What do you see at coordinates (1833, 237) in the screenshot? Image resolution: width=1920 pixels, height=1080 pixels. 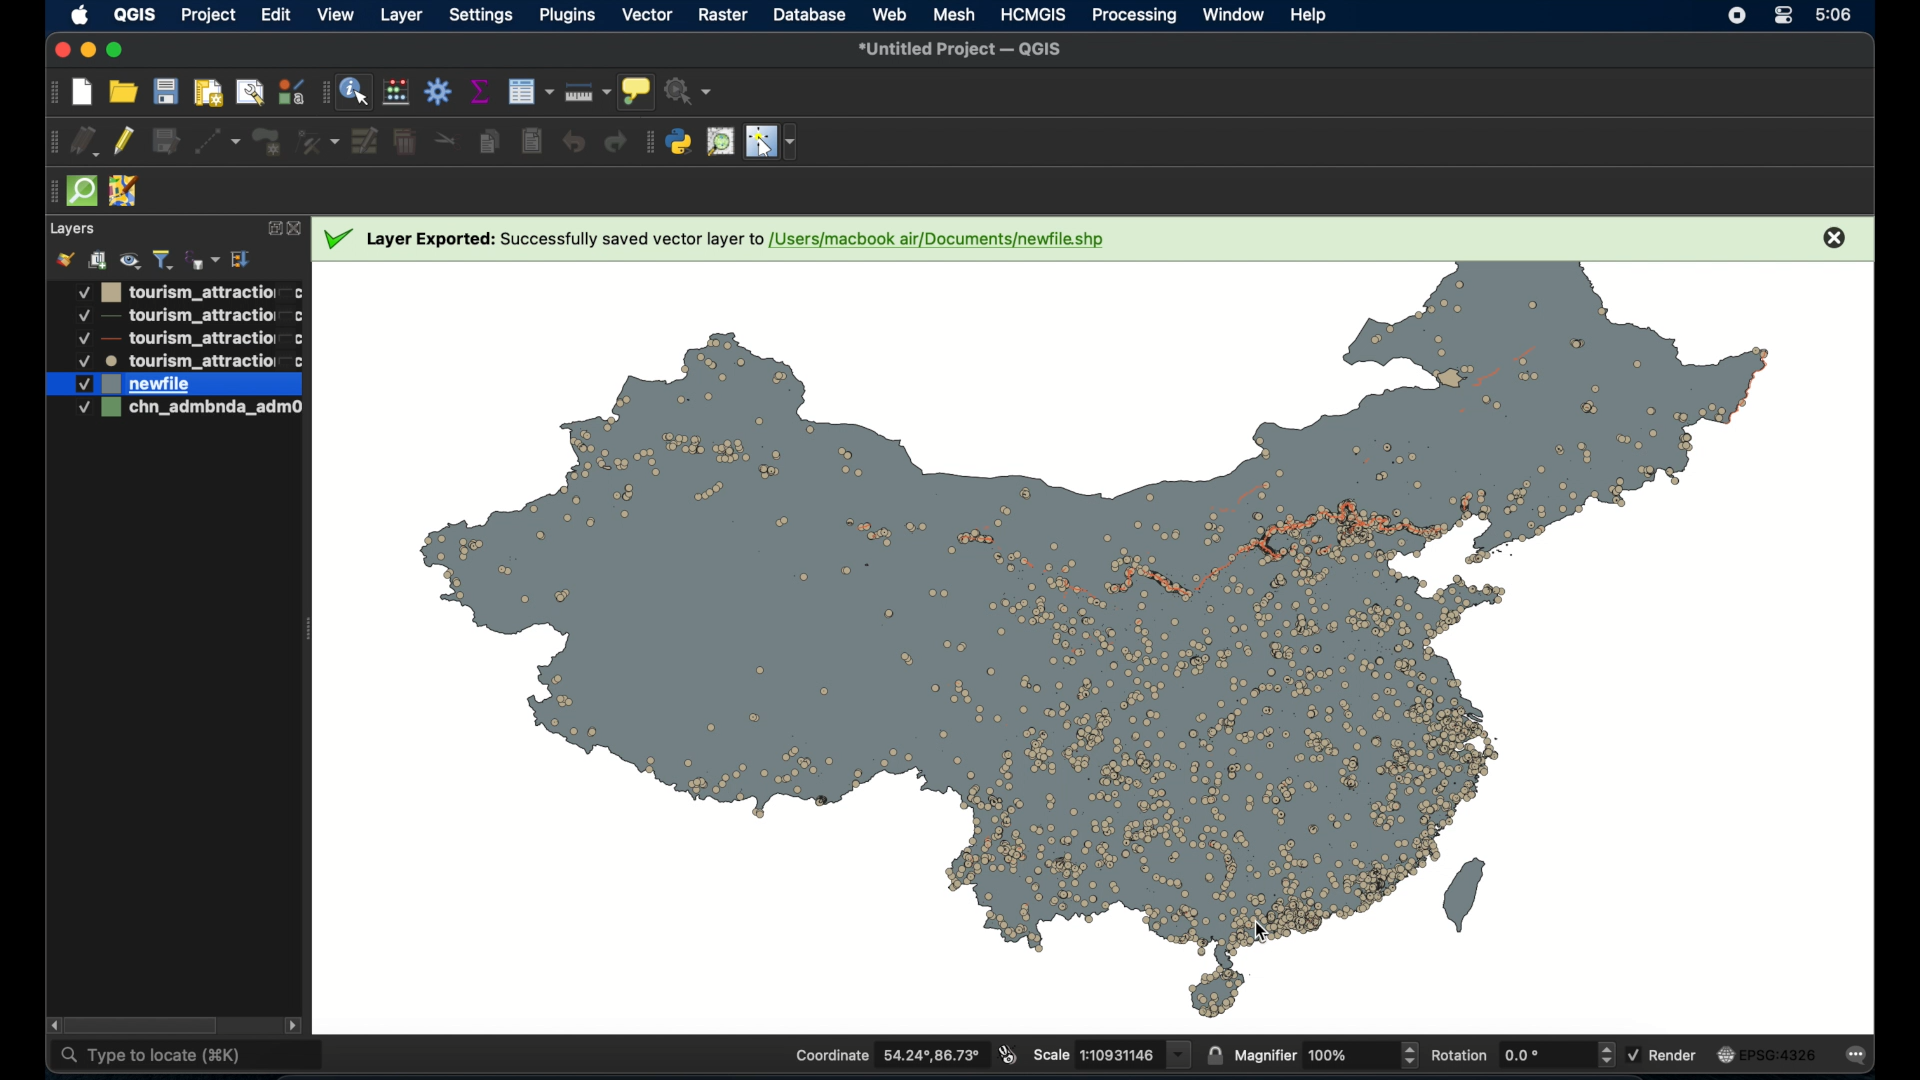 I see `close` at bounding box center [1833, 237].